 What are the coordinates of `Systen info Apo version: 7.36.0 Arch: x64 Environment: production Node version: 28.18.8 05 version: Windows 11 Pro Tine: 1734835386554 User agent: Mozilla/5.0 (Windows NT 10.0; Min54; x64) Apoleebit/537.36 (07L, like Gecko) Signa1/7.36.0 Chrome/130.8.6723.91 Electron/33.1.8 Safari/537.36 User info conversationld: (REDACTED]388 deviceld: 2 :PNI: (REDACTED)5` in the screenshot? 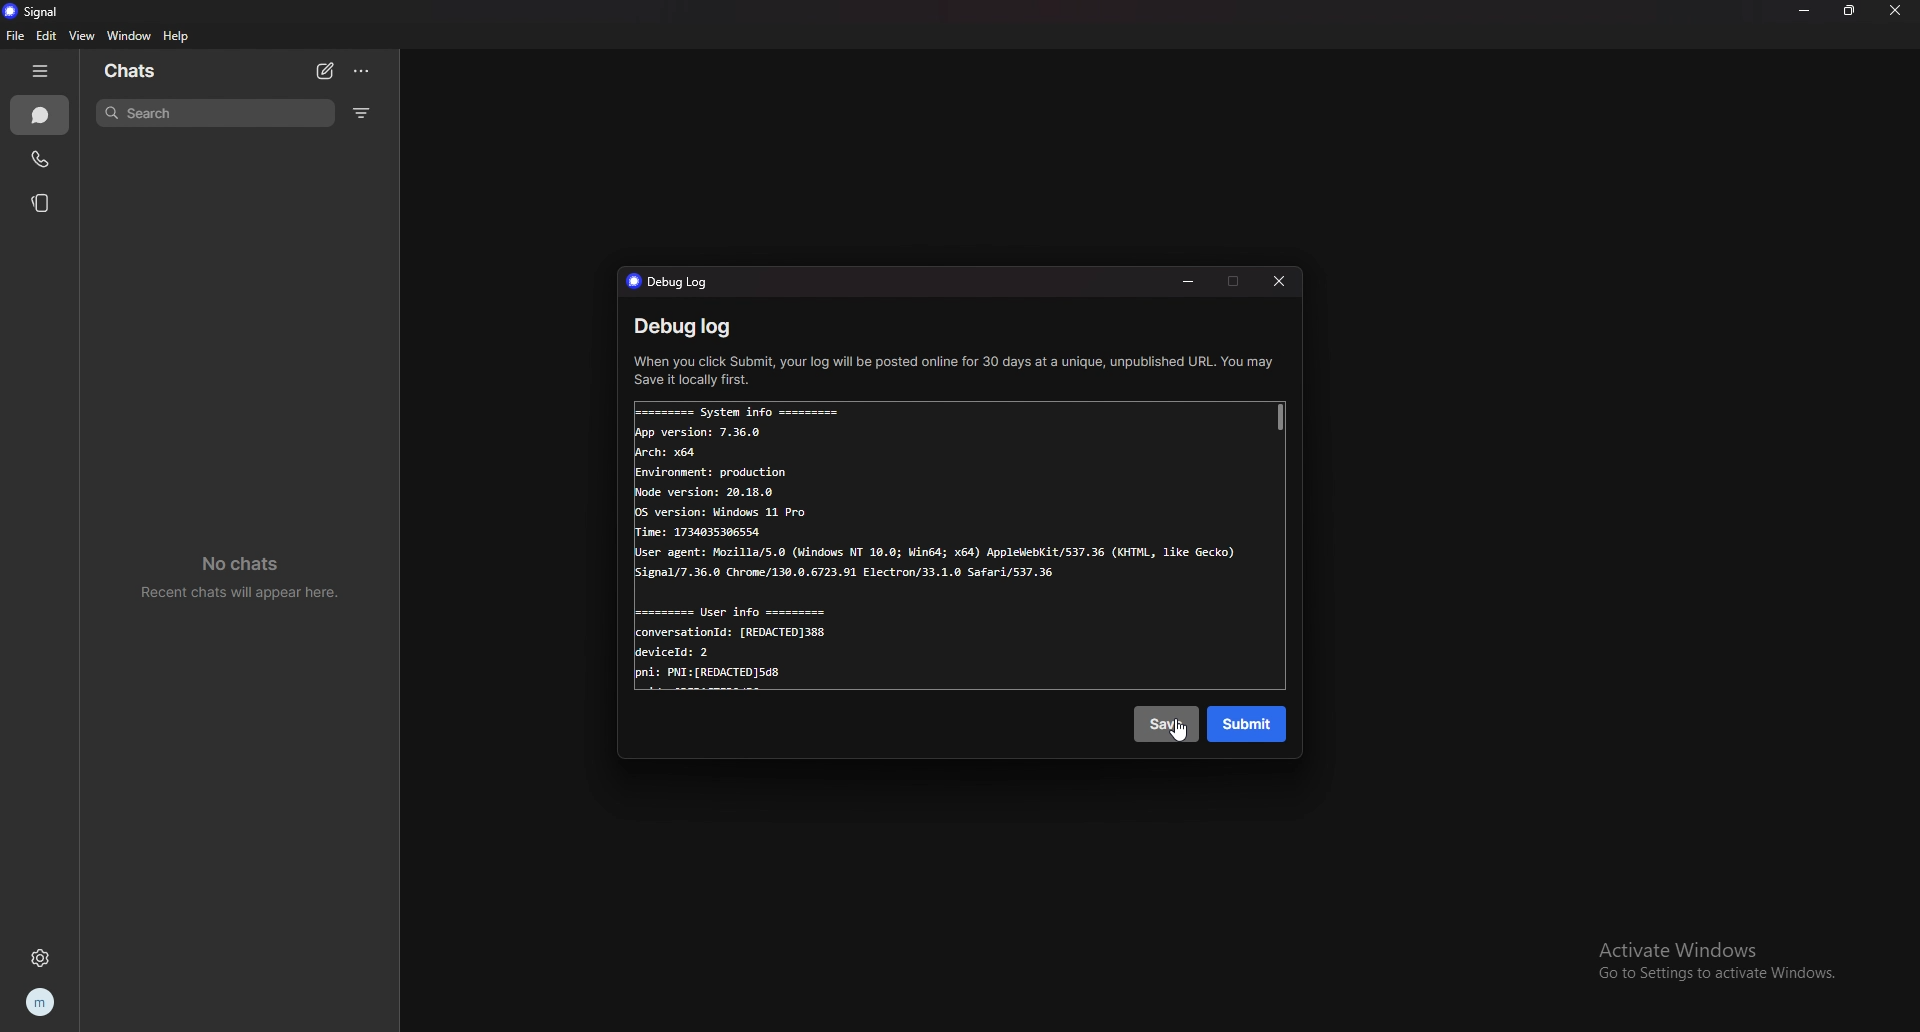 It's located at (942, 551).